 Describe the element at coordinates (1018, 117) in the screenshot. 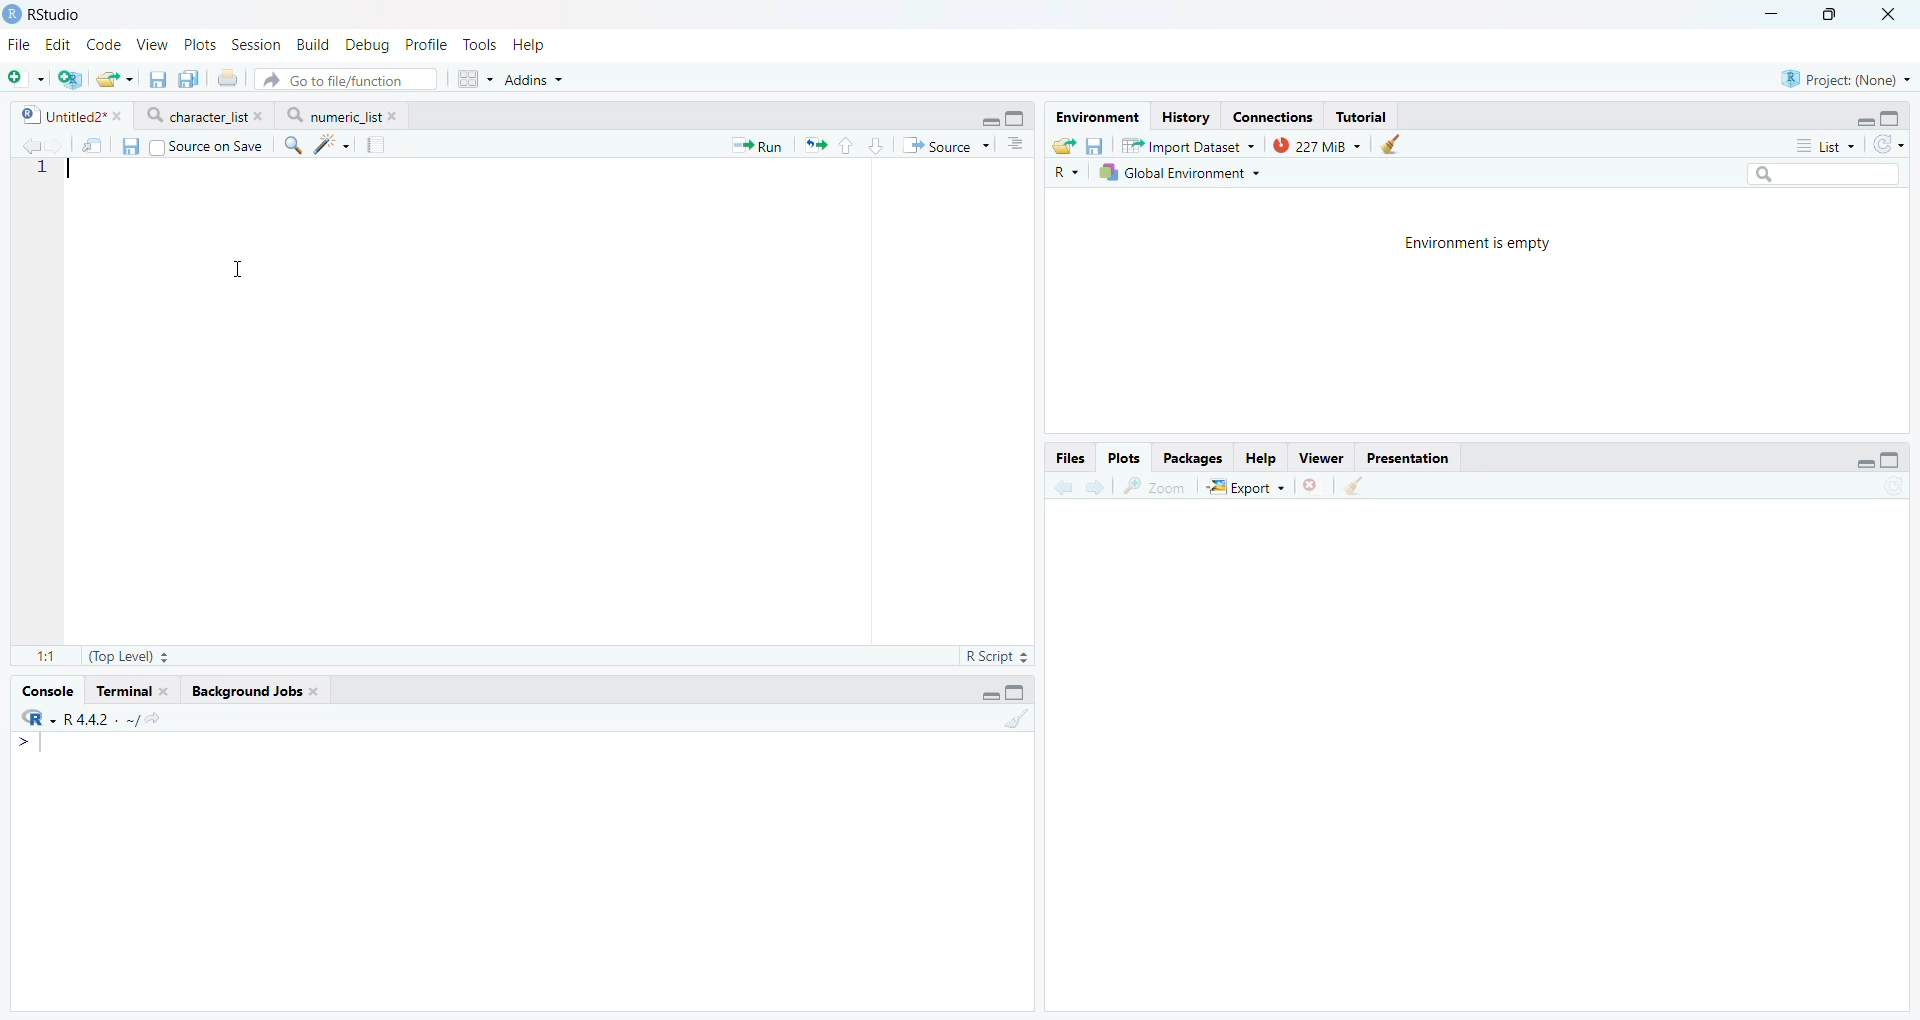

I see `Full Height` at that location.